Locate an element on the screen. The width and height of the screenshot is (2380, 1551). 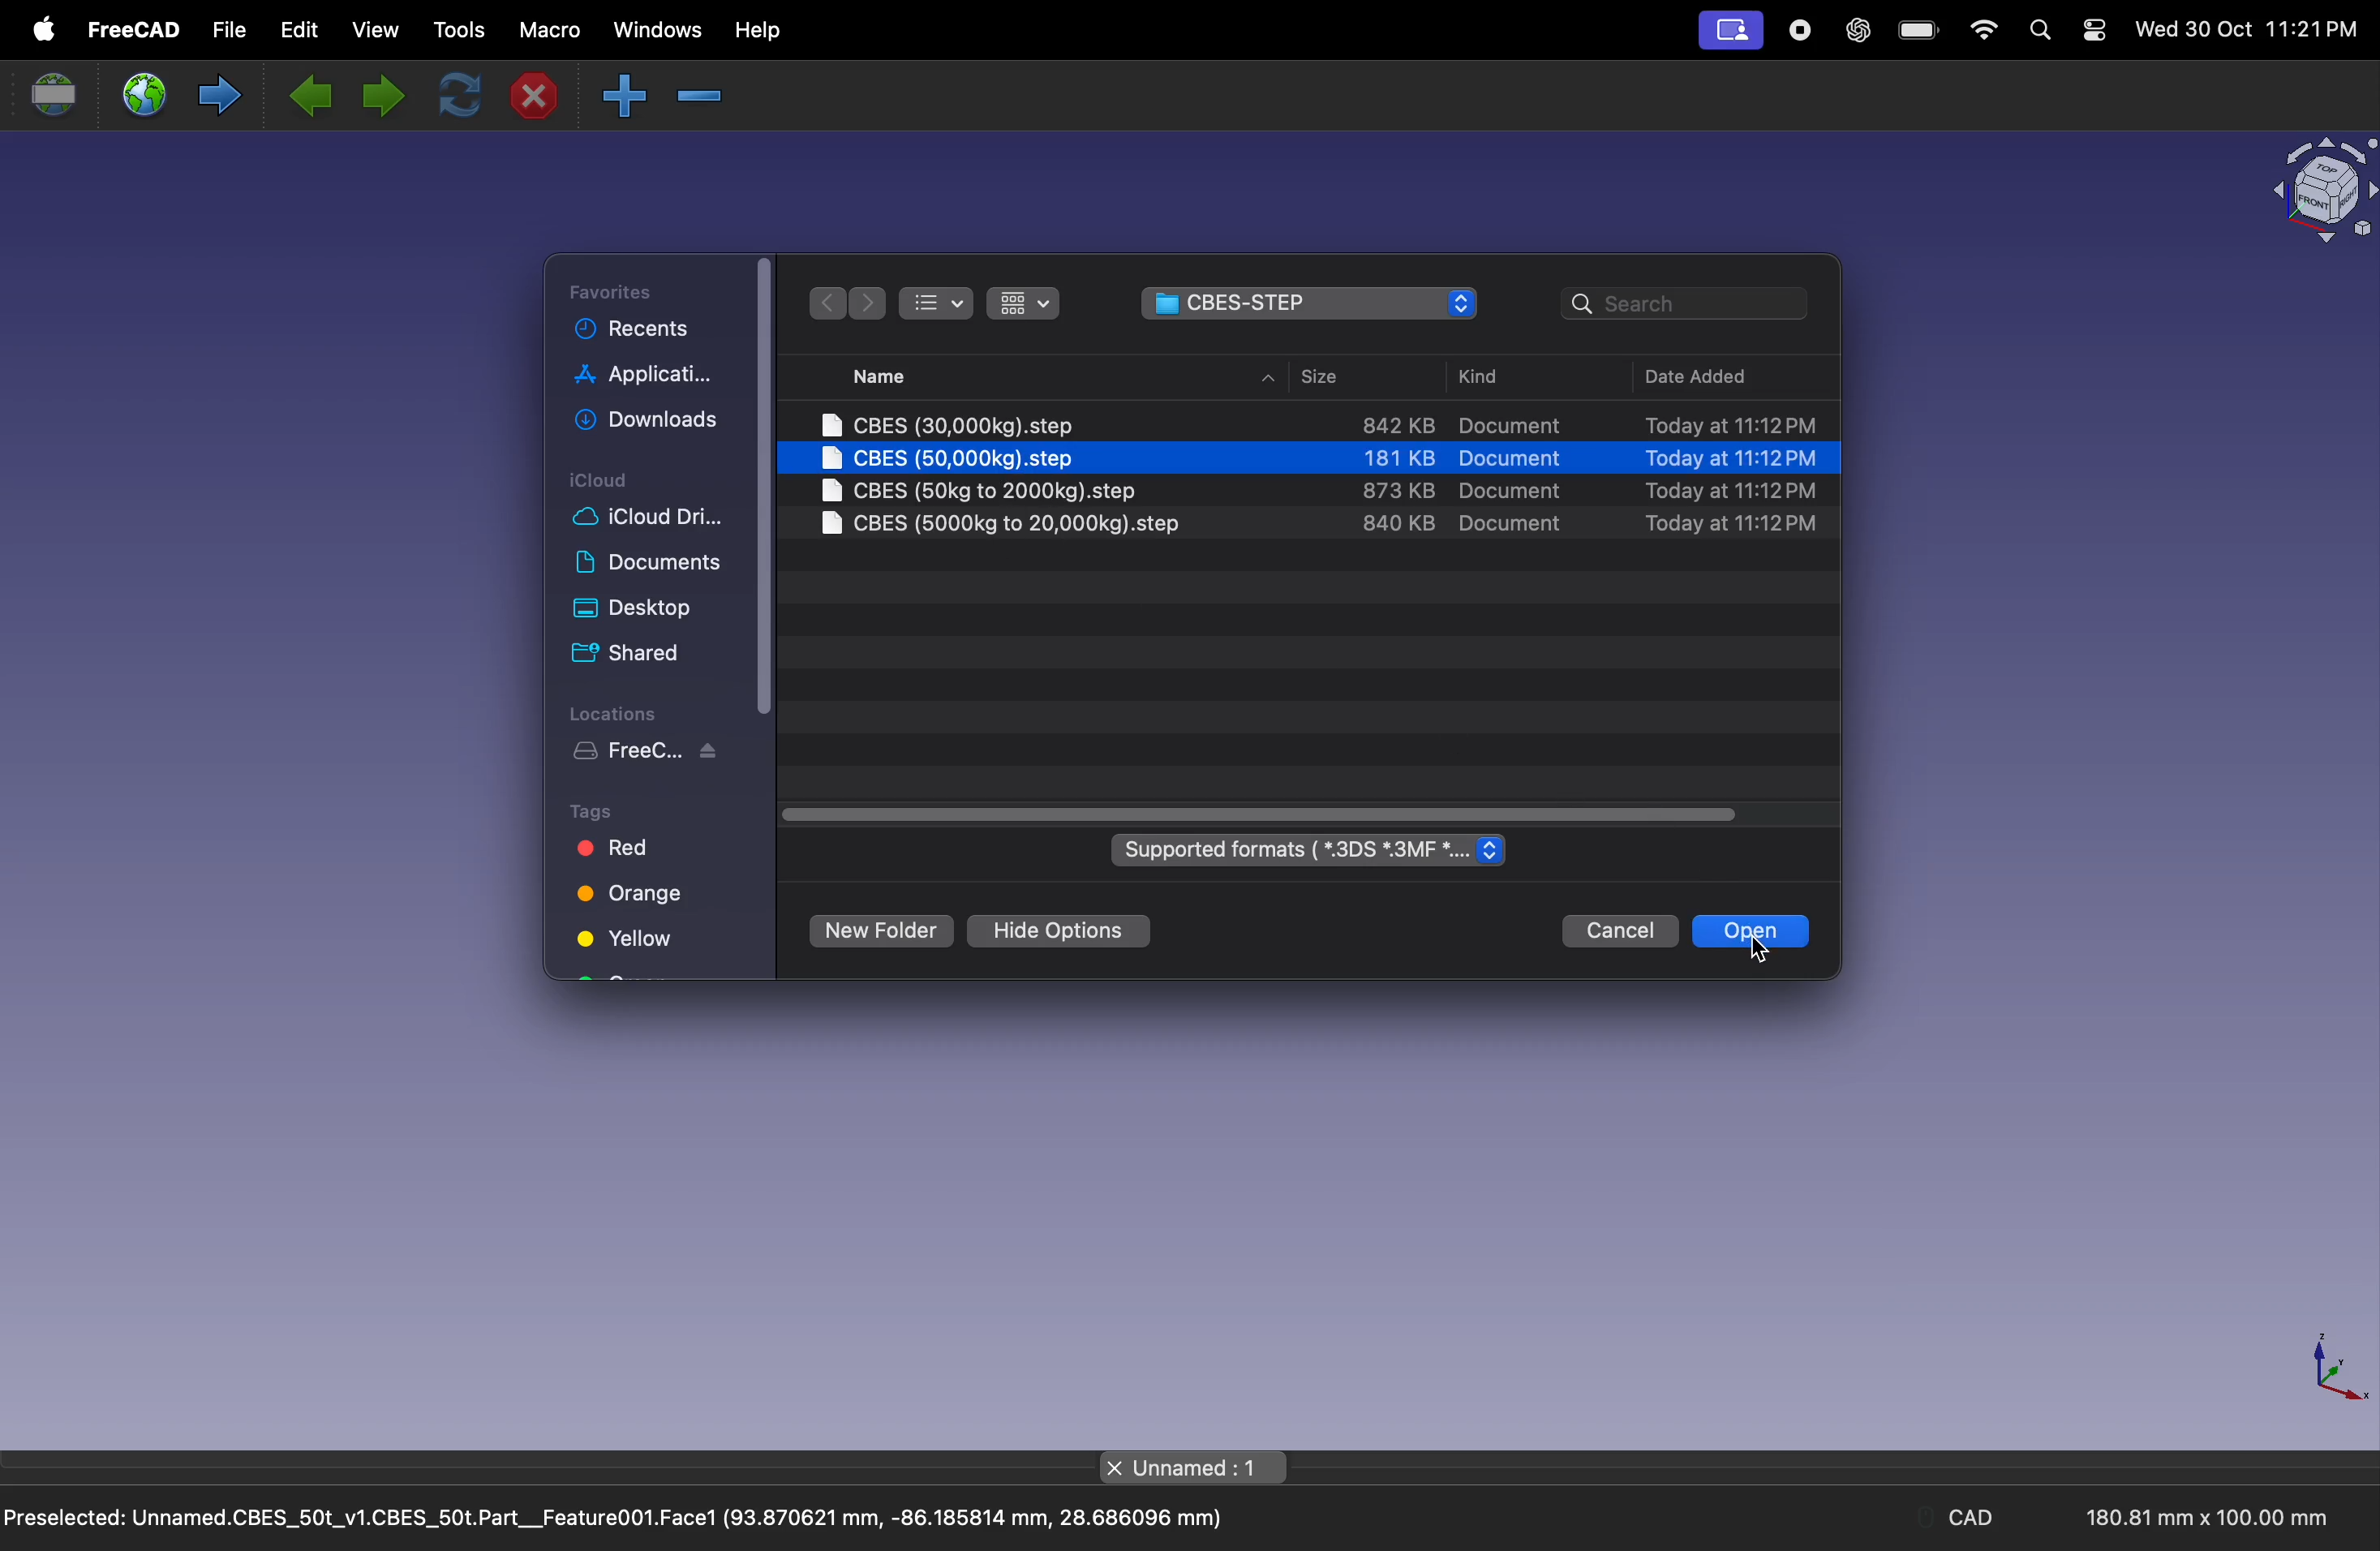
Preselected: Unnamed.CBES_50t_v1.CBES_50t.Part__Feature001.Face1 (93.870621 mm, -86.185814 mm, 28.686096 mm) is located at coordinates (616, 1521).